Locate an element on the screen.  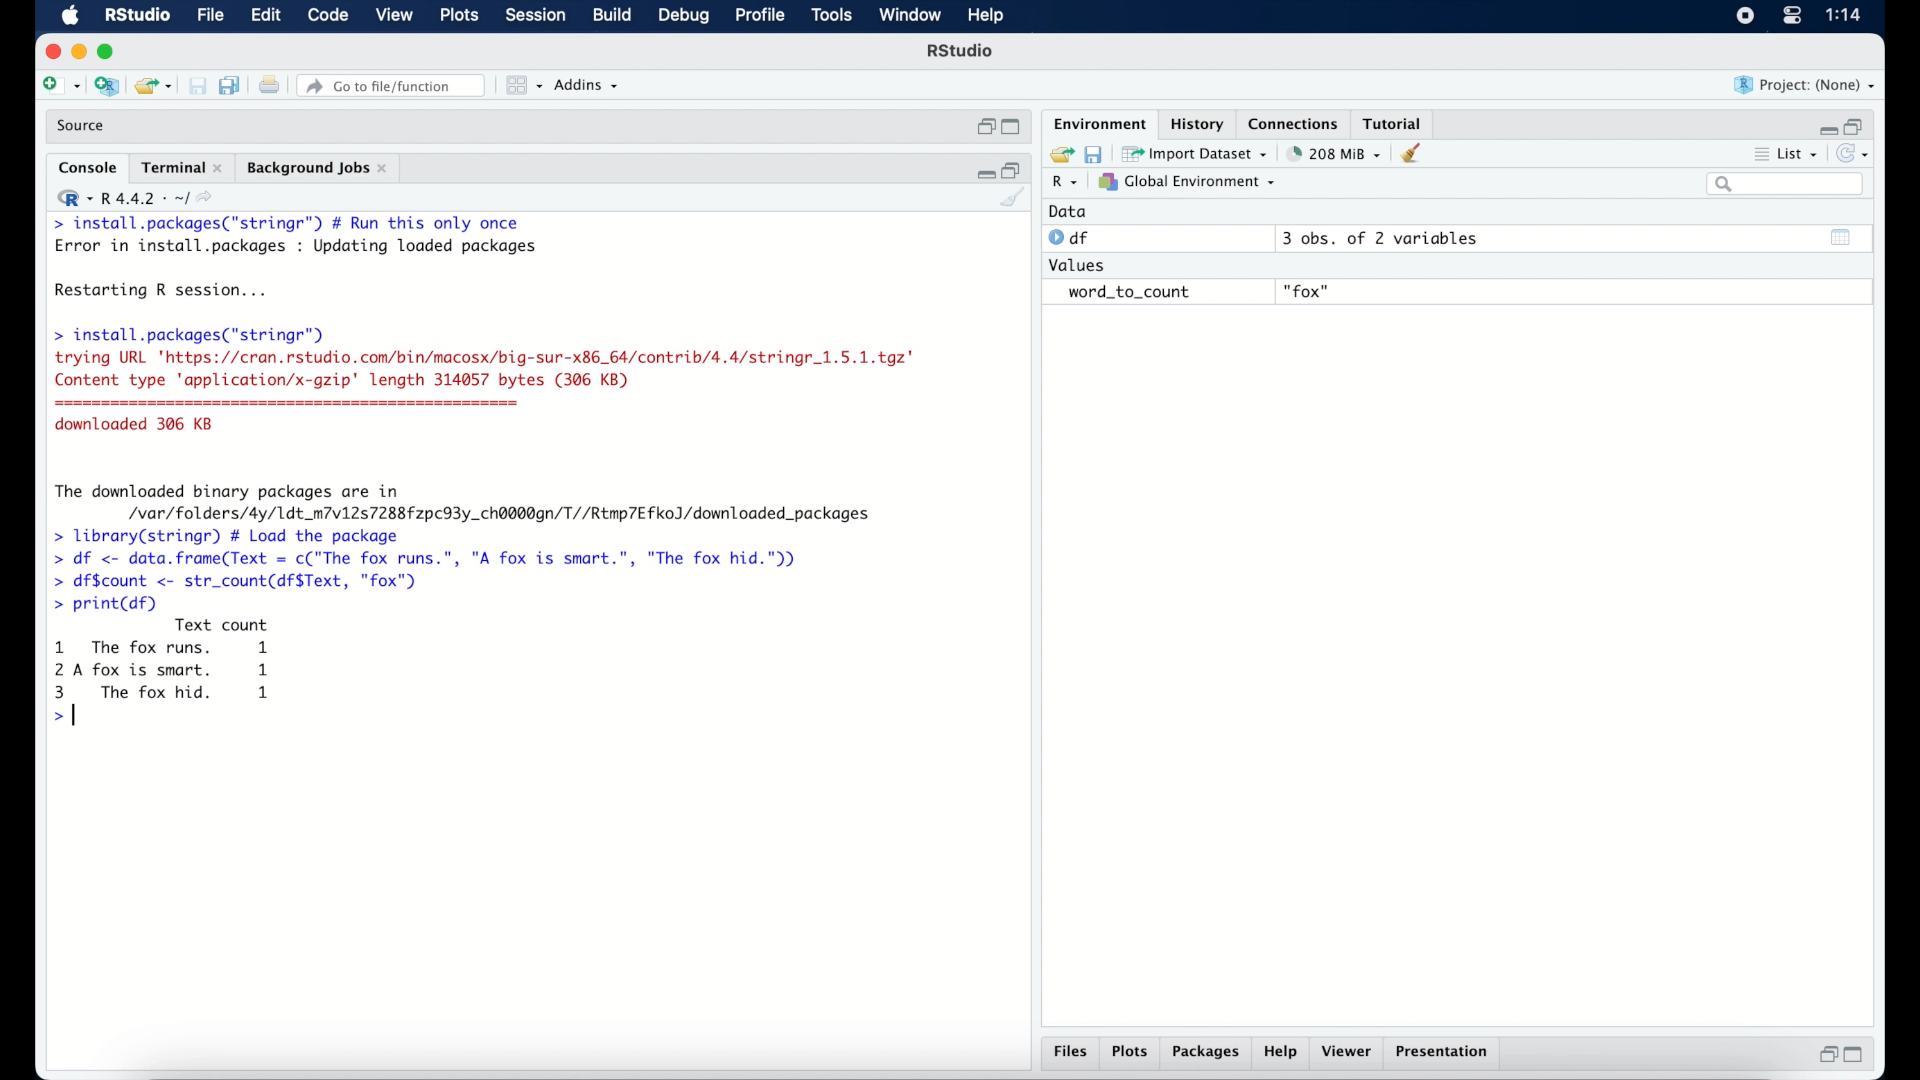
minimize is located at coordinates (78, 51).